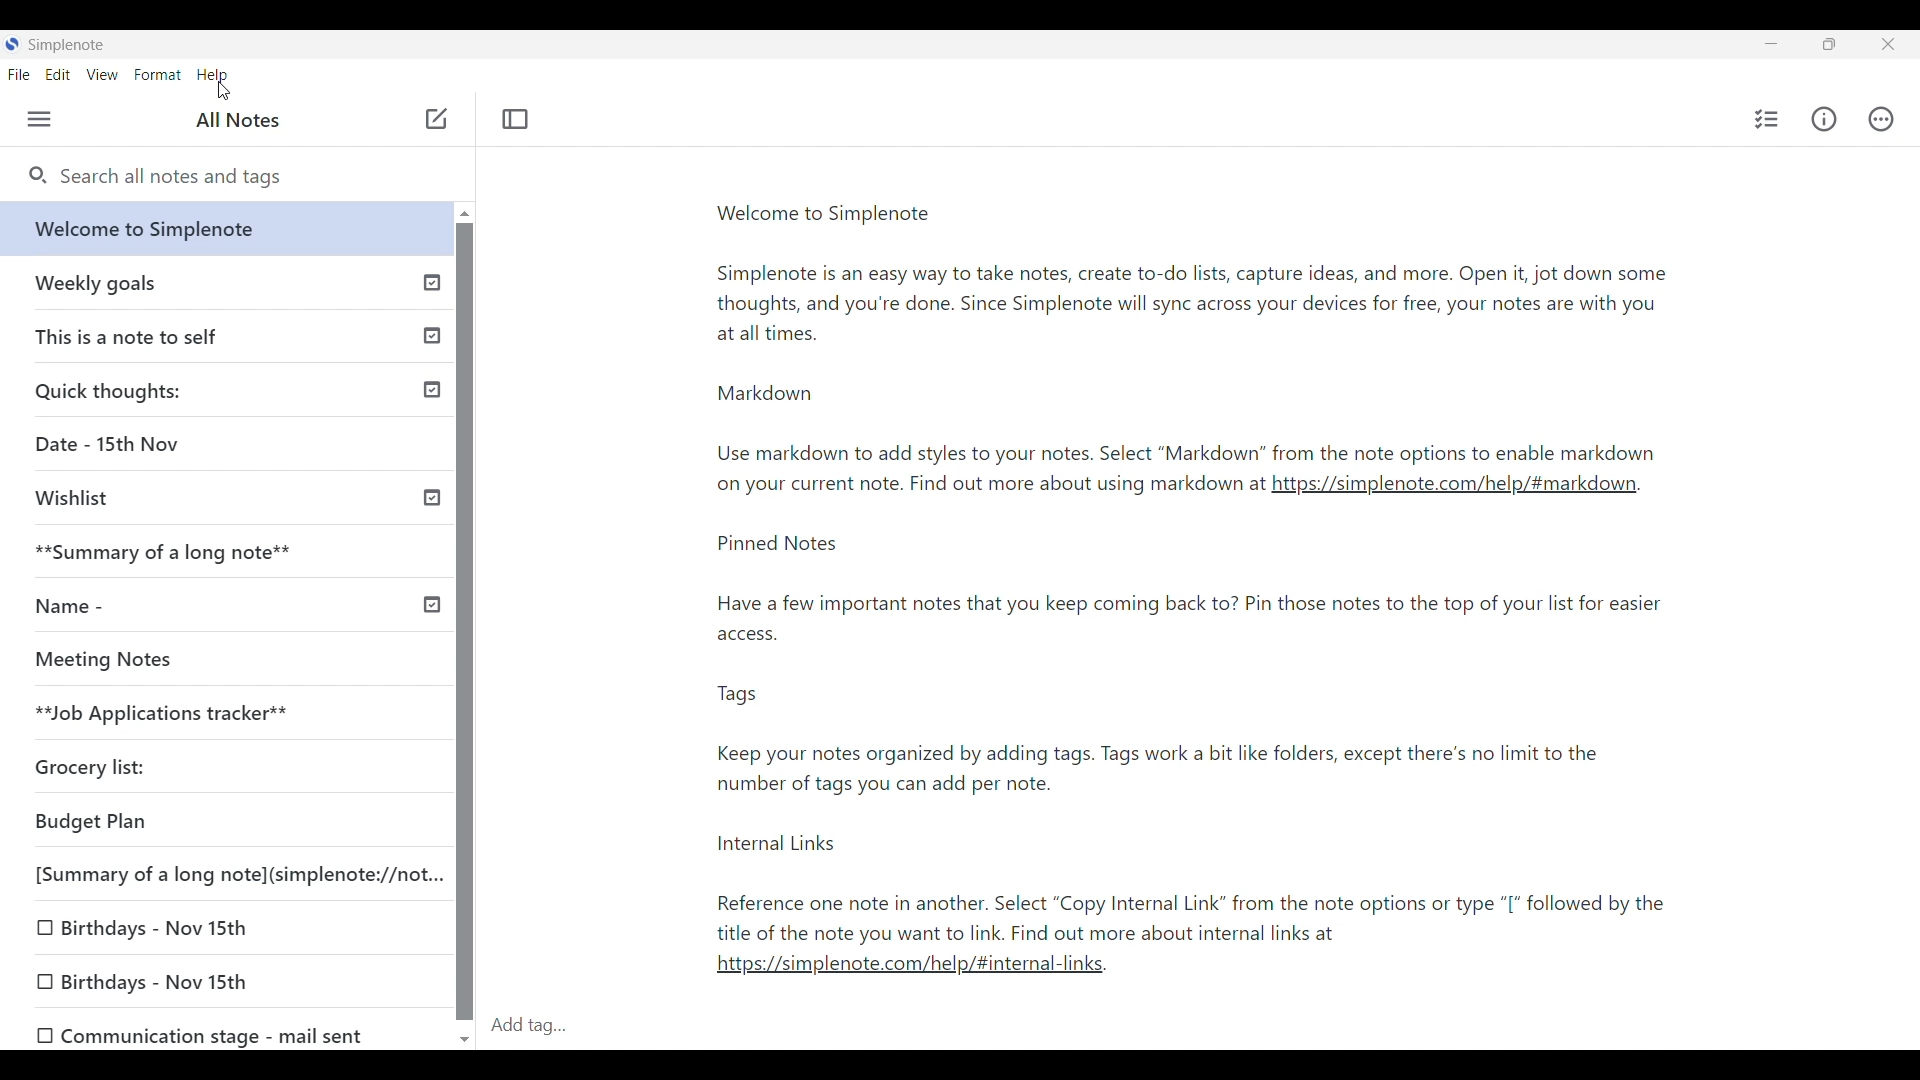 The width and height of the screenshot is (1920, 1080). What do you see at coordinates (1888, 44) in the screenshot?
I see `Click to close interface ` at bounding box center [1888, 44].